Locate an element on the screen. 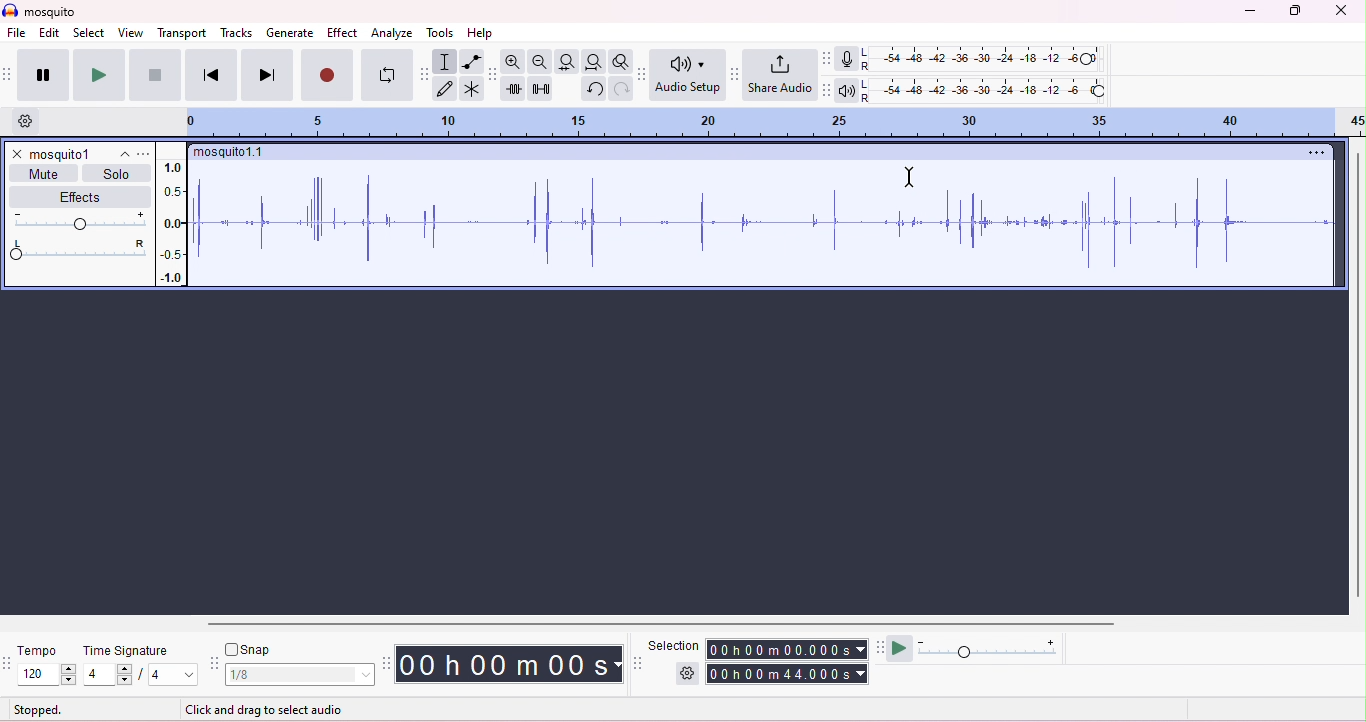 Image resolution: width=1366 pixels, height=722 pixels. close is located at coordinates (1340, 11).